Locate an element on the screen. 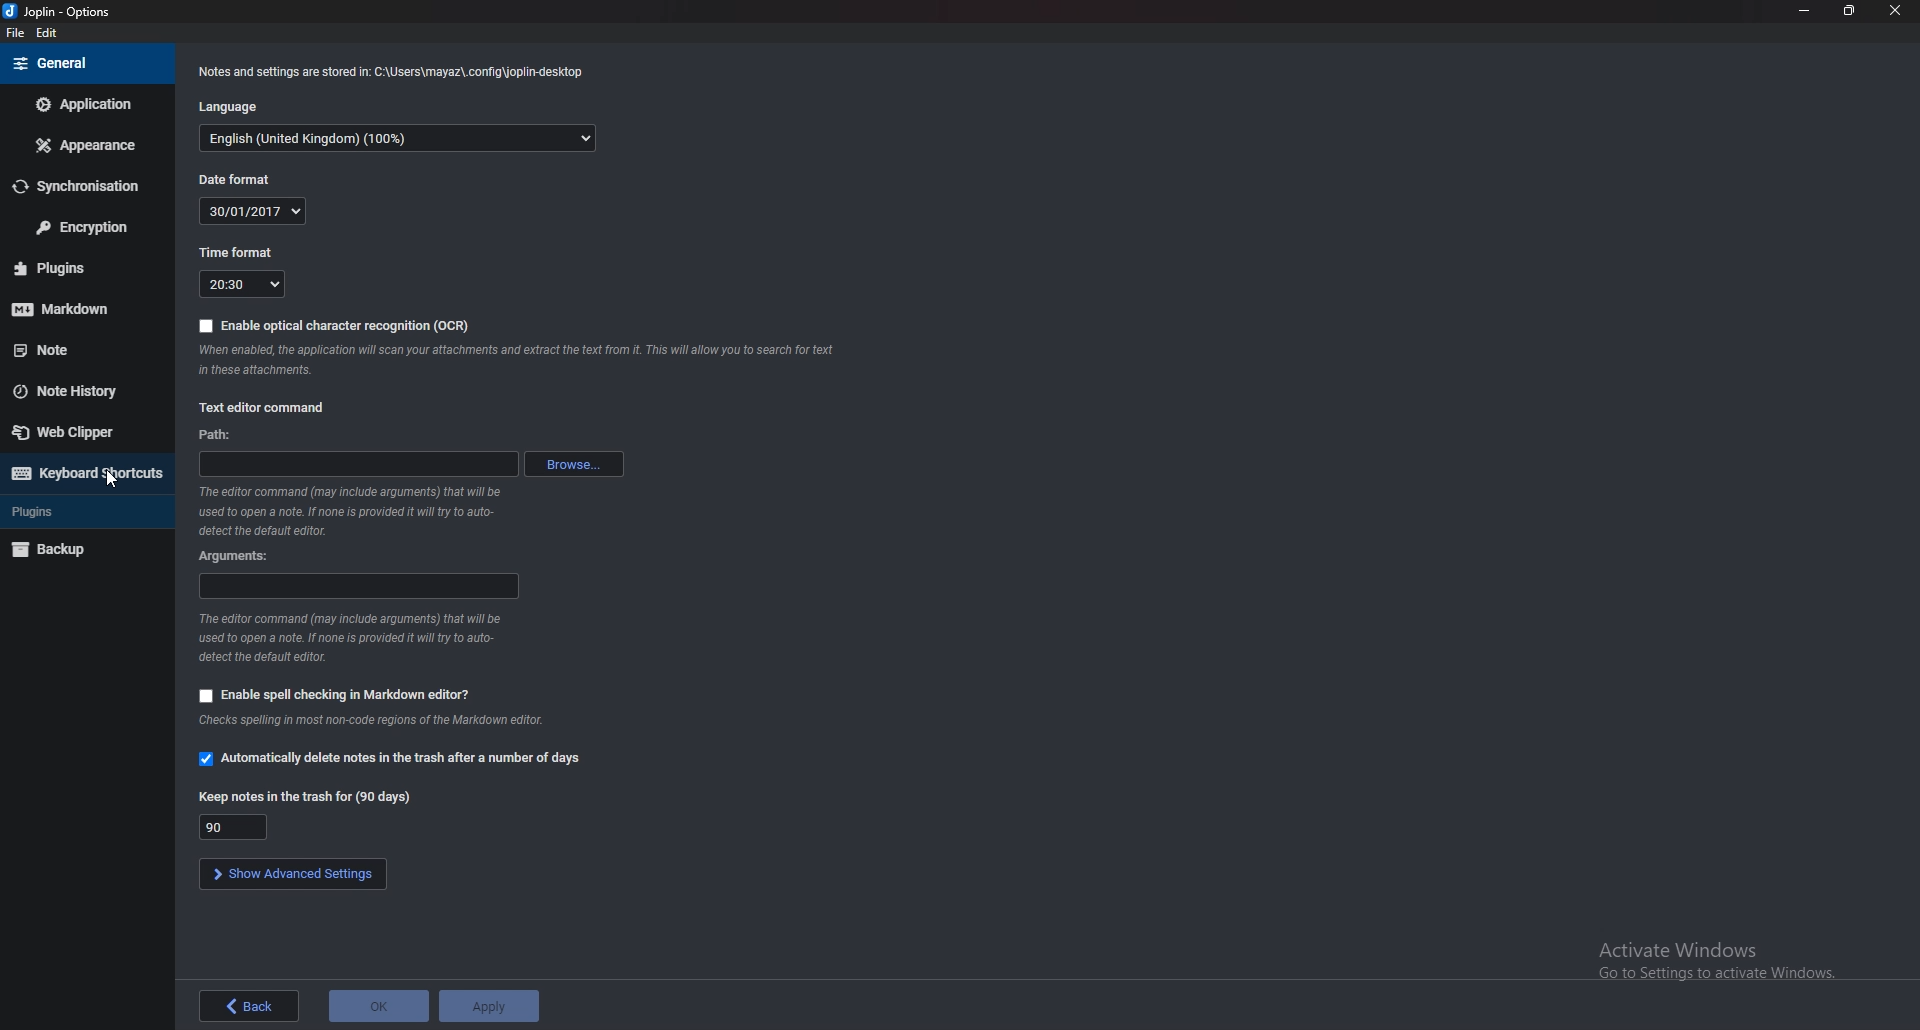 The width and height of the screenshot is (1920, 1030). resize is located at coordinates (1849, 10).